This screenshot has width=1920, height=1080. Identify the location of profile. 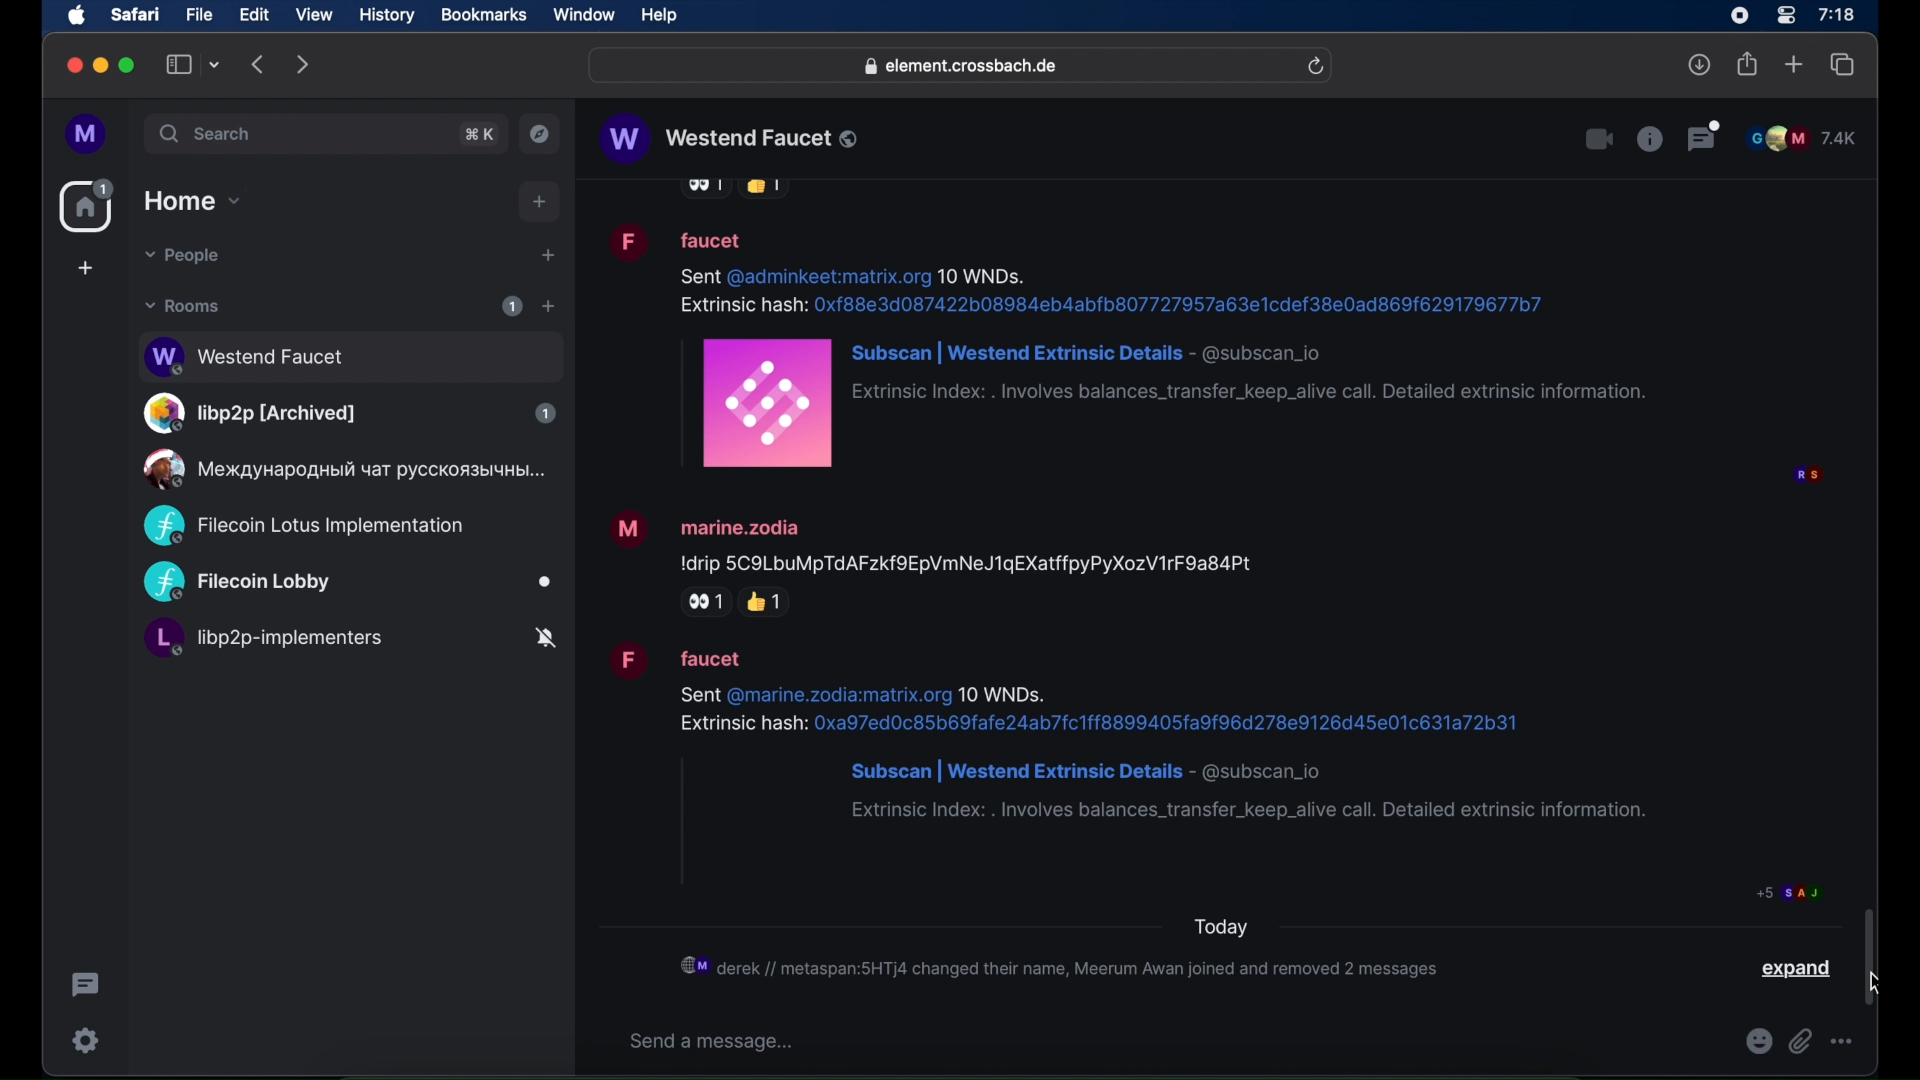
(87, 135).